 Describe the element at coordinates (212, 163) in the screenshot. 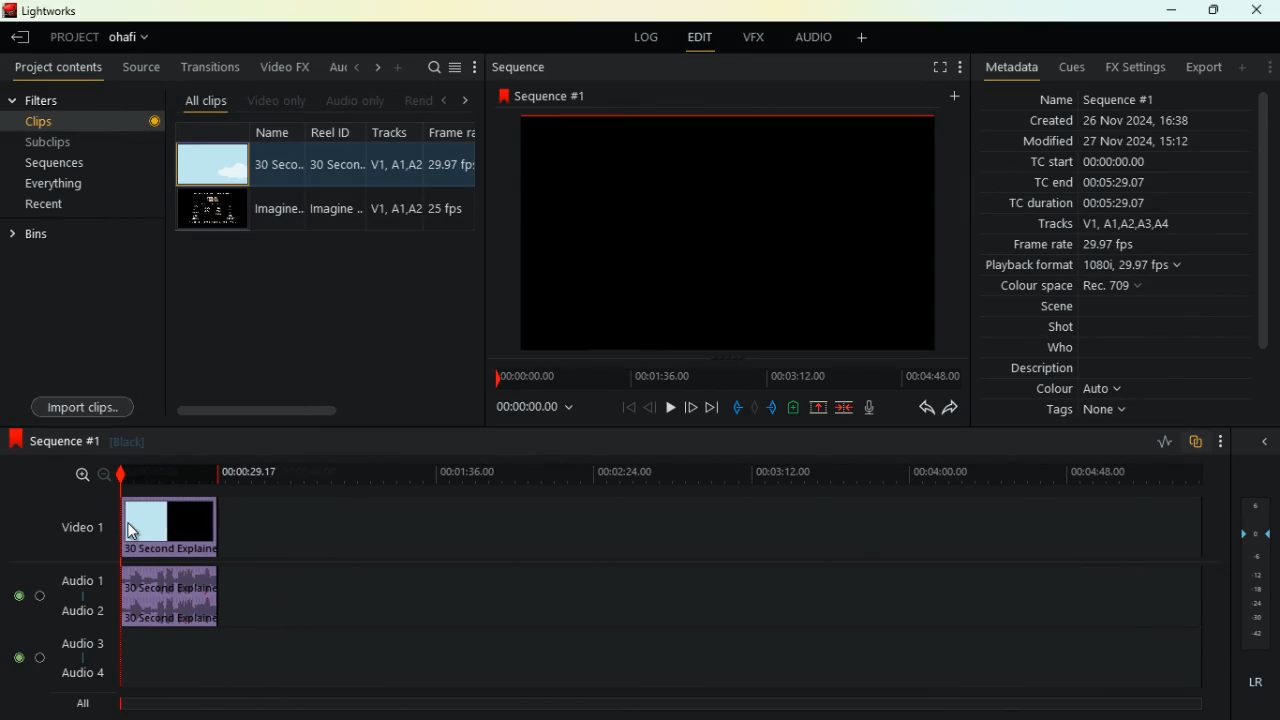

I see `video` at that location.